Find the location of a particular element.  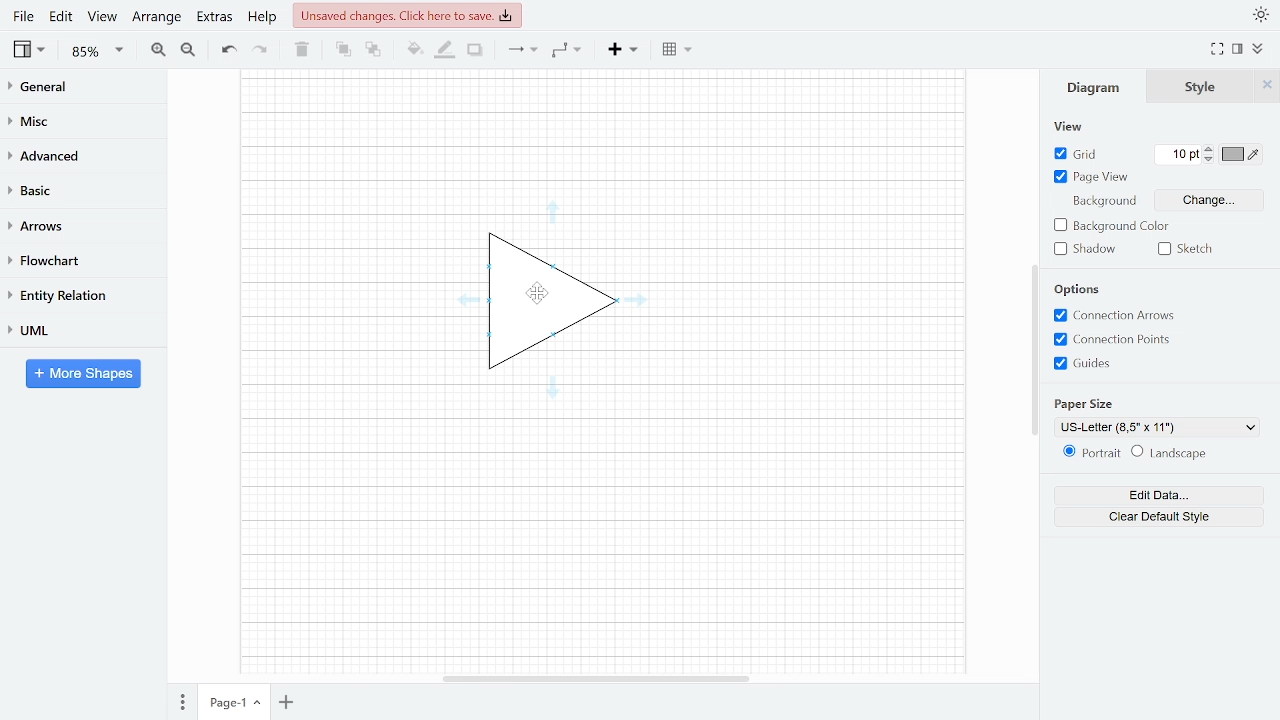

current grid pt is located at coordinates (1180, 155).